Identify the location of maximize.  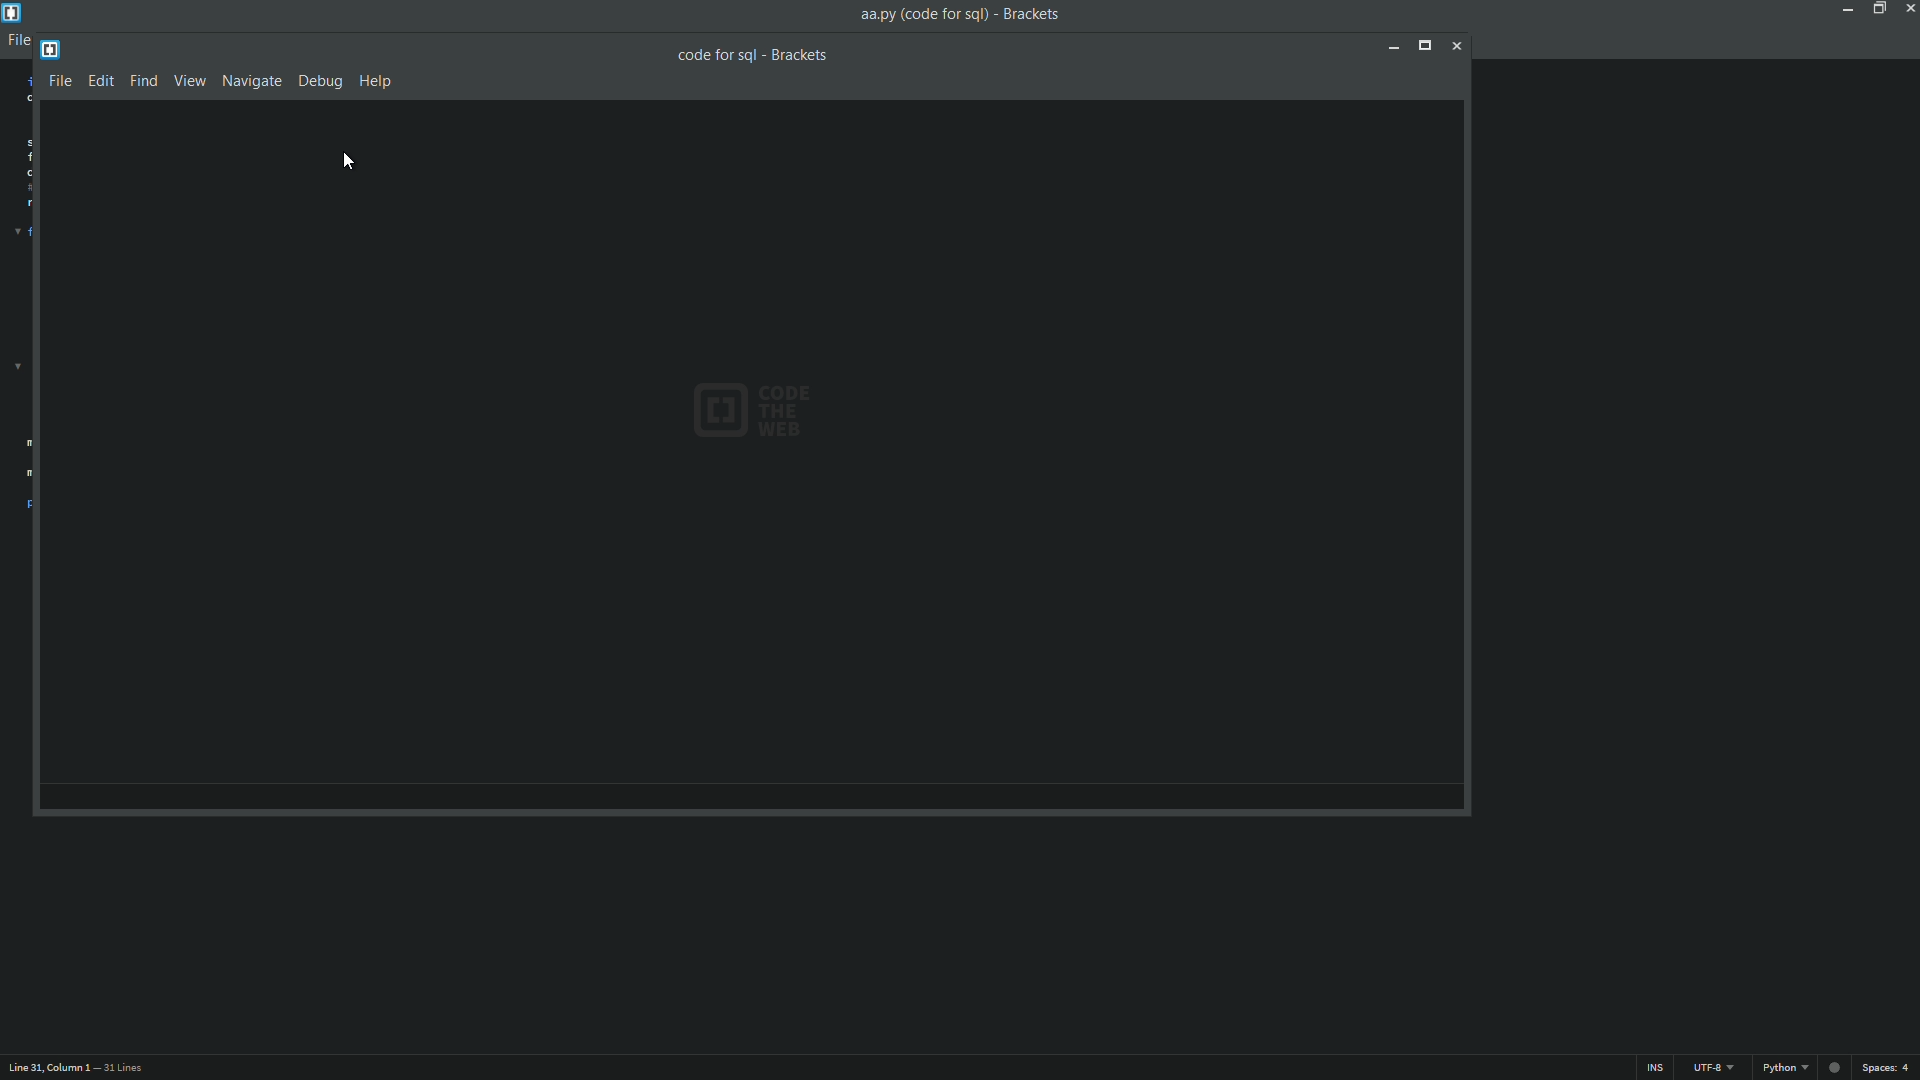
(1879, 9).